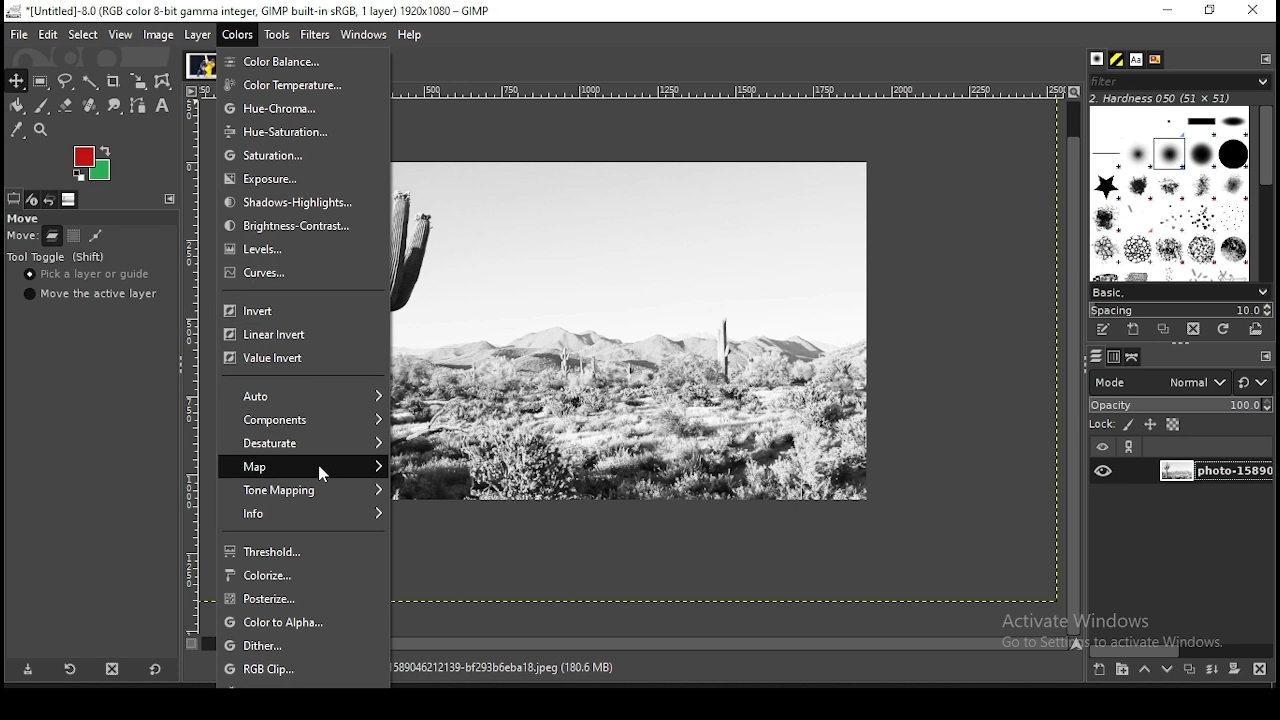  What do you see at coordinates (92, 165) in the screenshot?
I see `image` at bounding box center [92, 165].